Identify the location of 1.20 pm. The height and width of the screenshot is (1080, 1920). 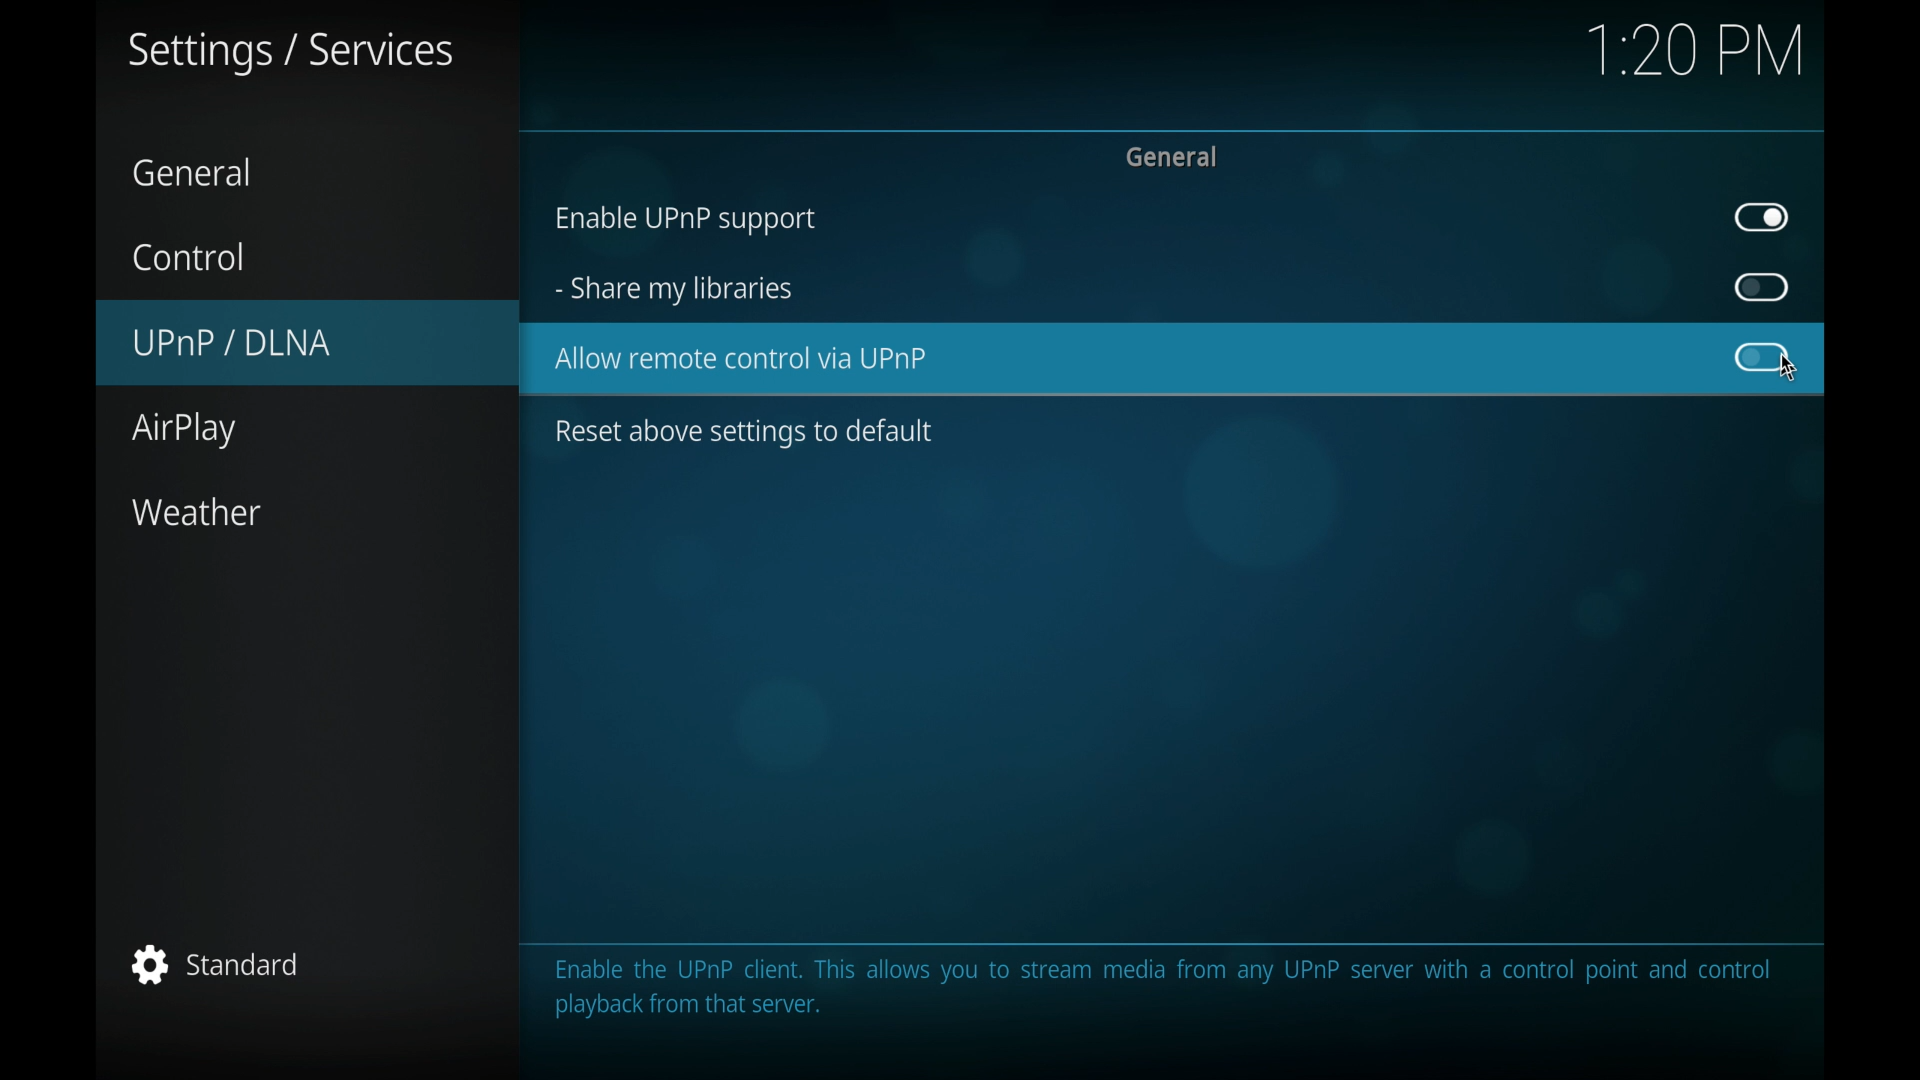
(1697, 53).